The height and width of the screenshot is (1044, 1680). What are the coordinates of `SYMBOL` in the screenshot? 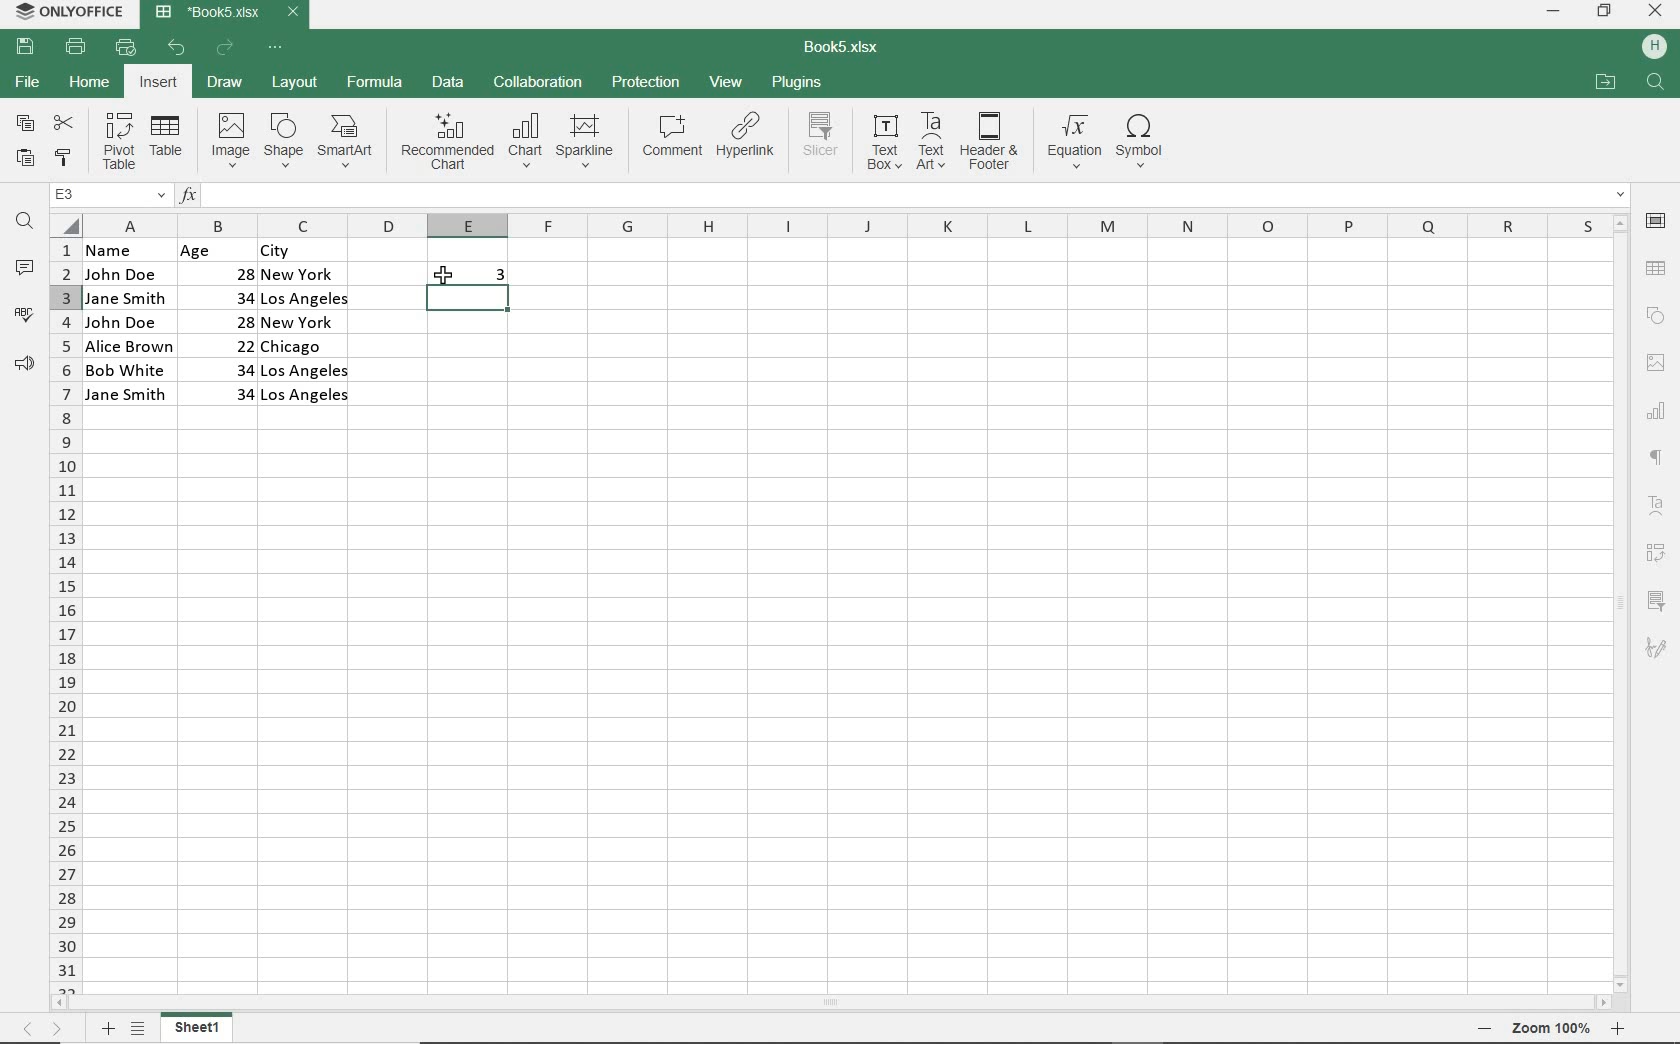 It's located at (1146, 141).